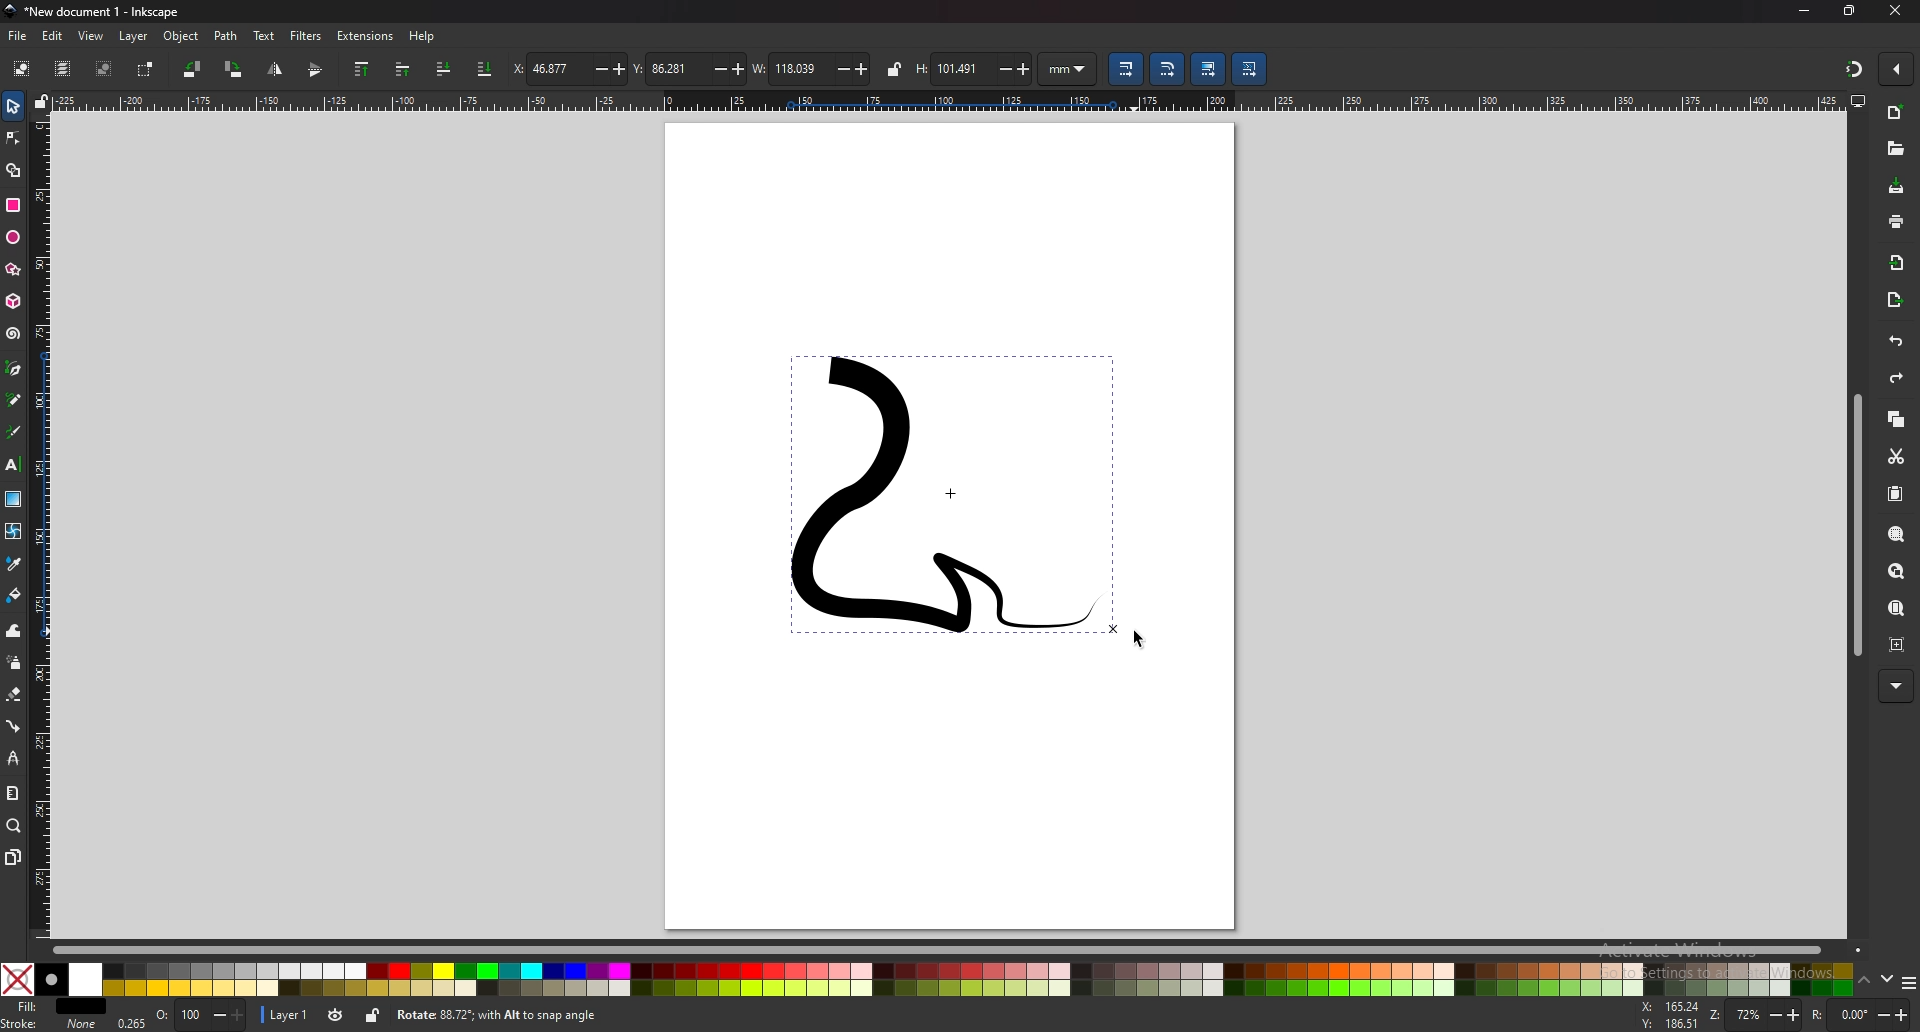 Image resolution: width=1920 pixels, height=1032 pixels. Describe the element at coordinates (1898, 187) in the screenshot. I see `save` at that location.